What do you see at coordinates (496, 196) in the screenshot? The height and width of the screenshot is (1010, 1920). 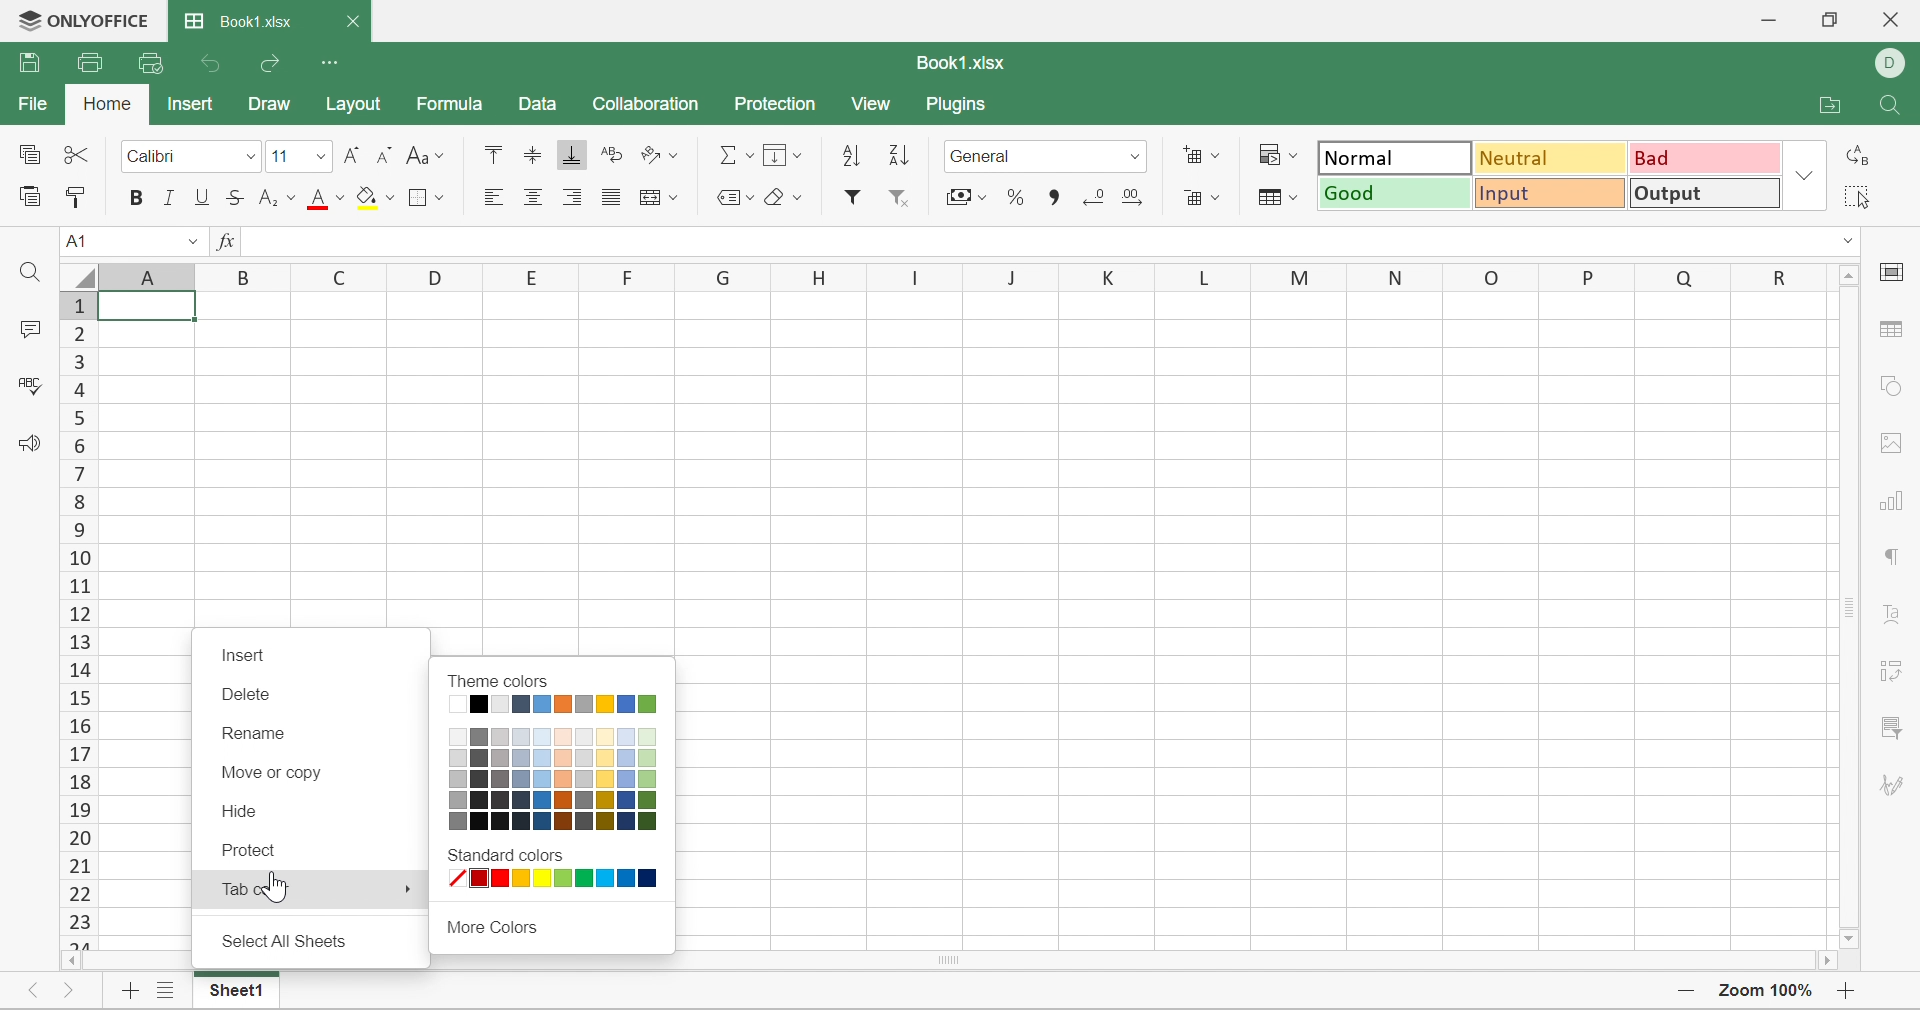 I see `Align Left` at bounding box center [496, 196].